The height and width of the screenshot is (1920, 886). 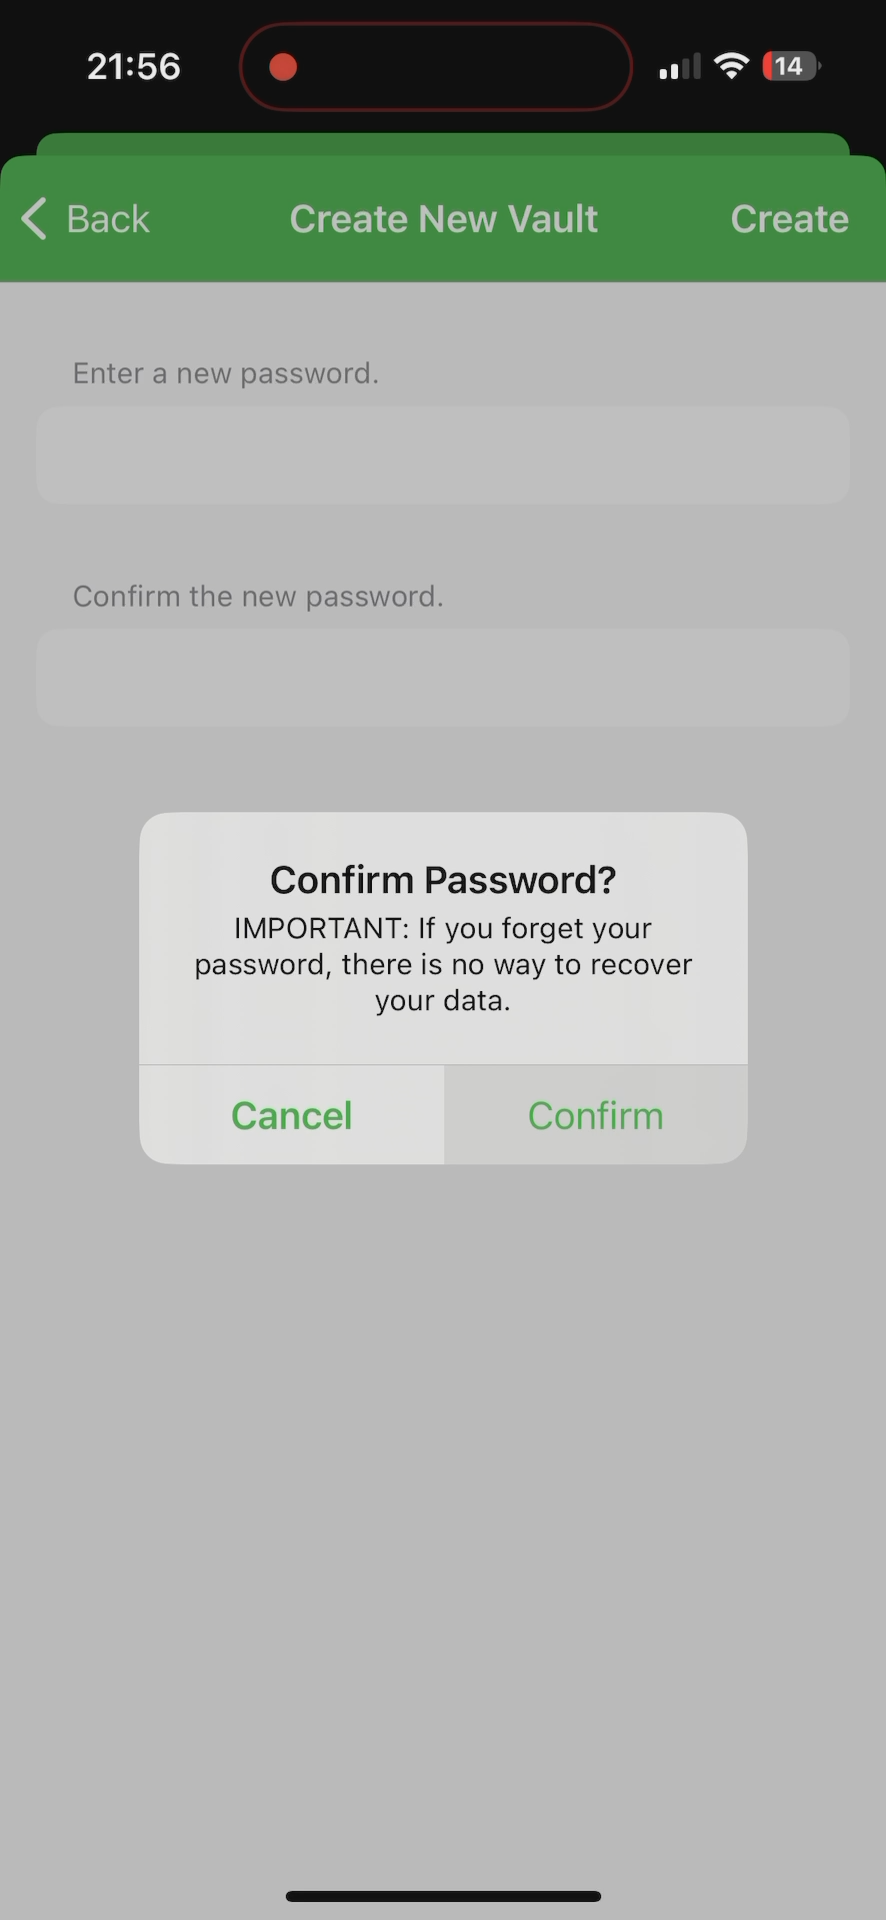 I want to click on , so click(x=455, y=213).